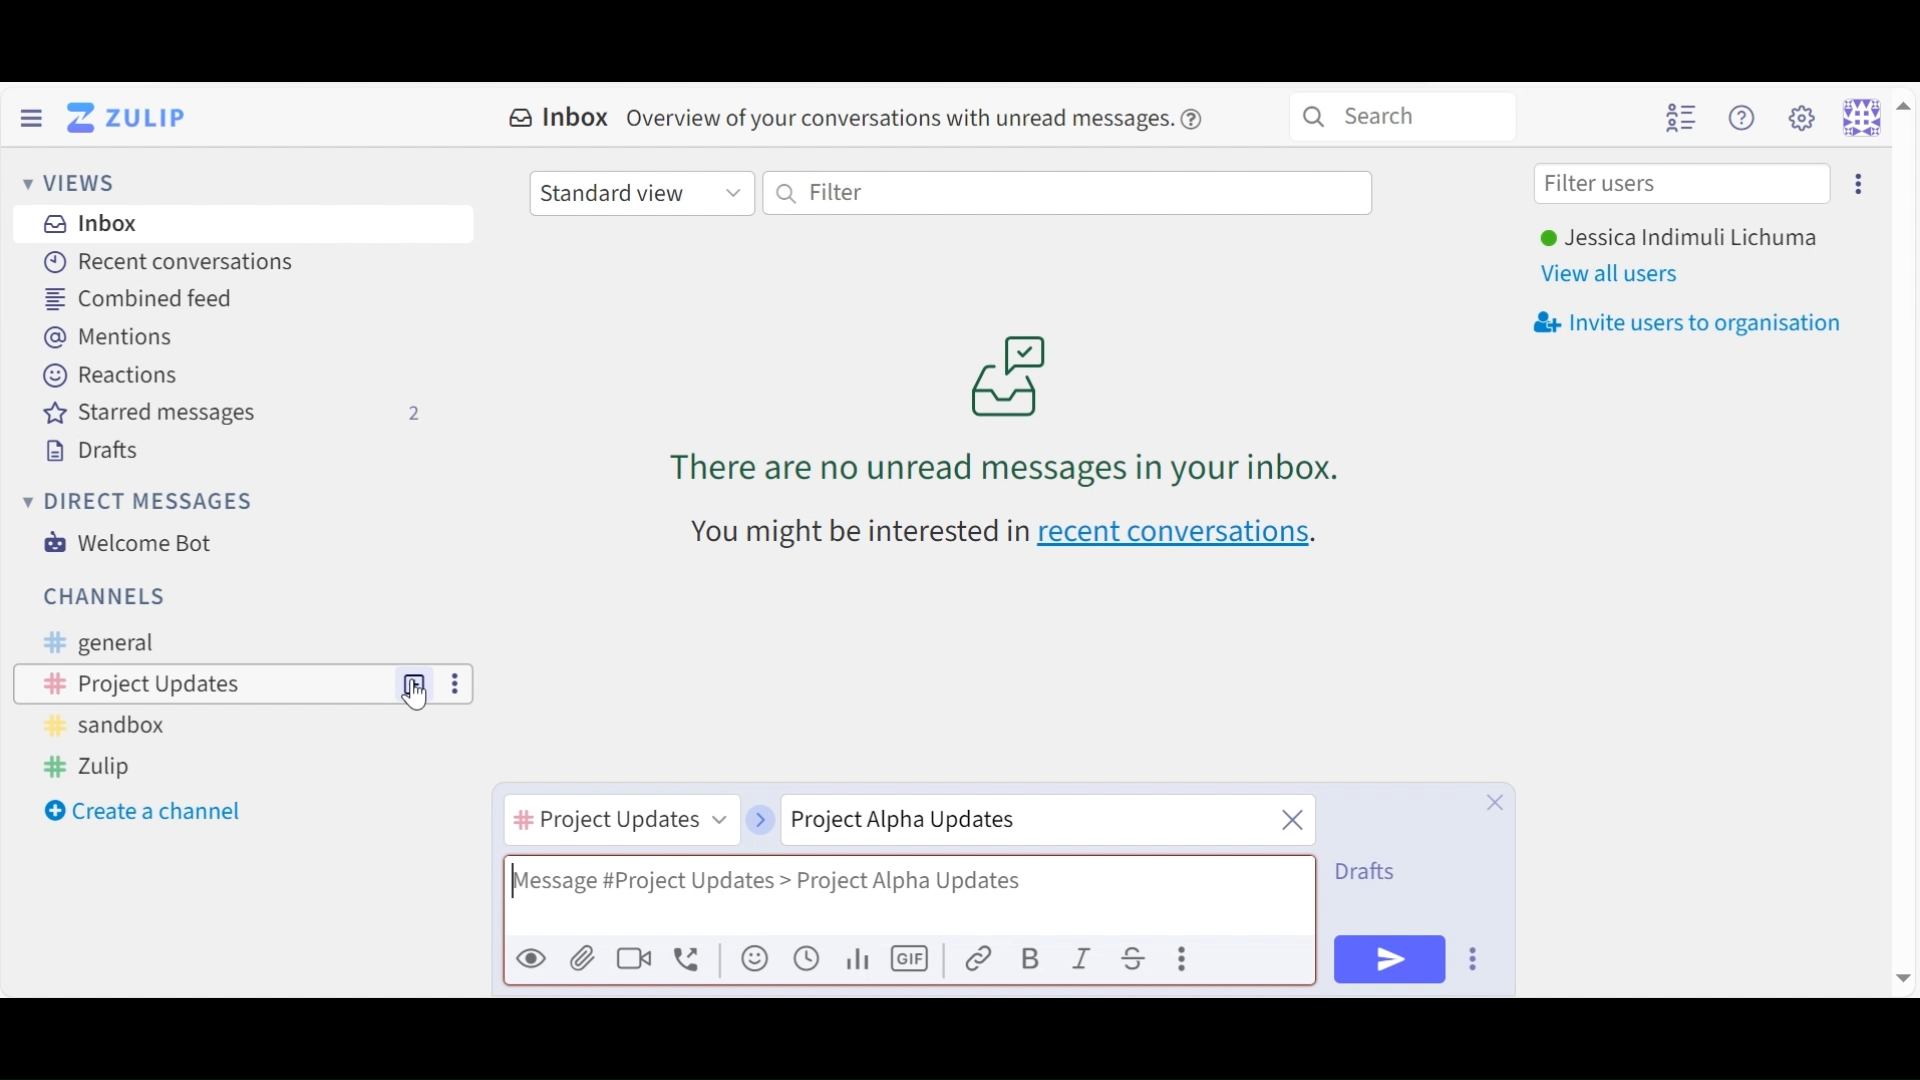 Image resolution: width=1920 pixels, height=1080 pixels. I want to click on Add an emoji, so click(755, 959).